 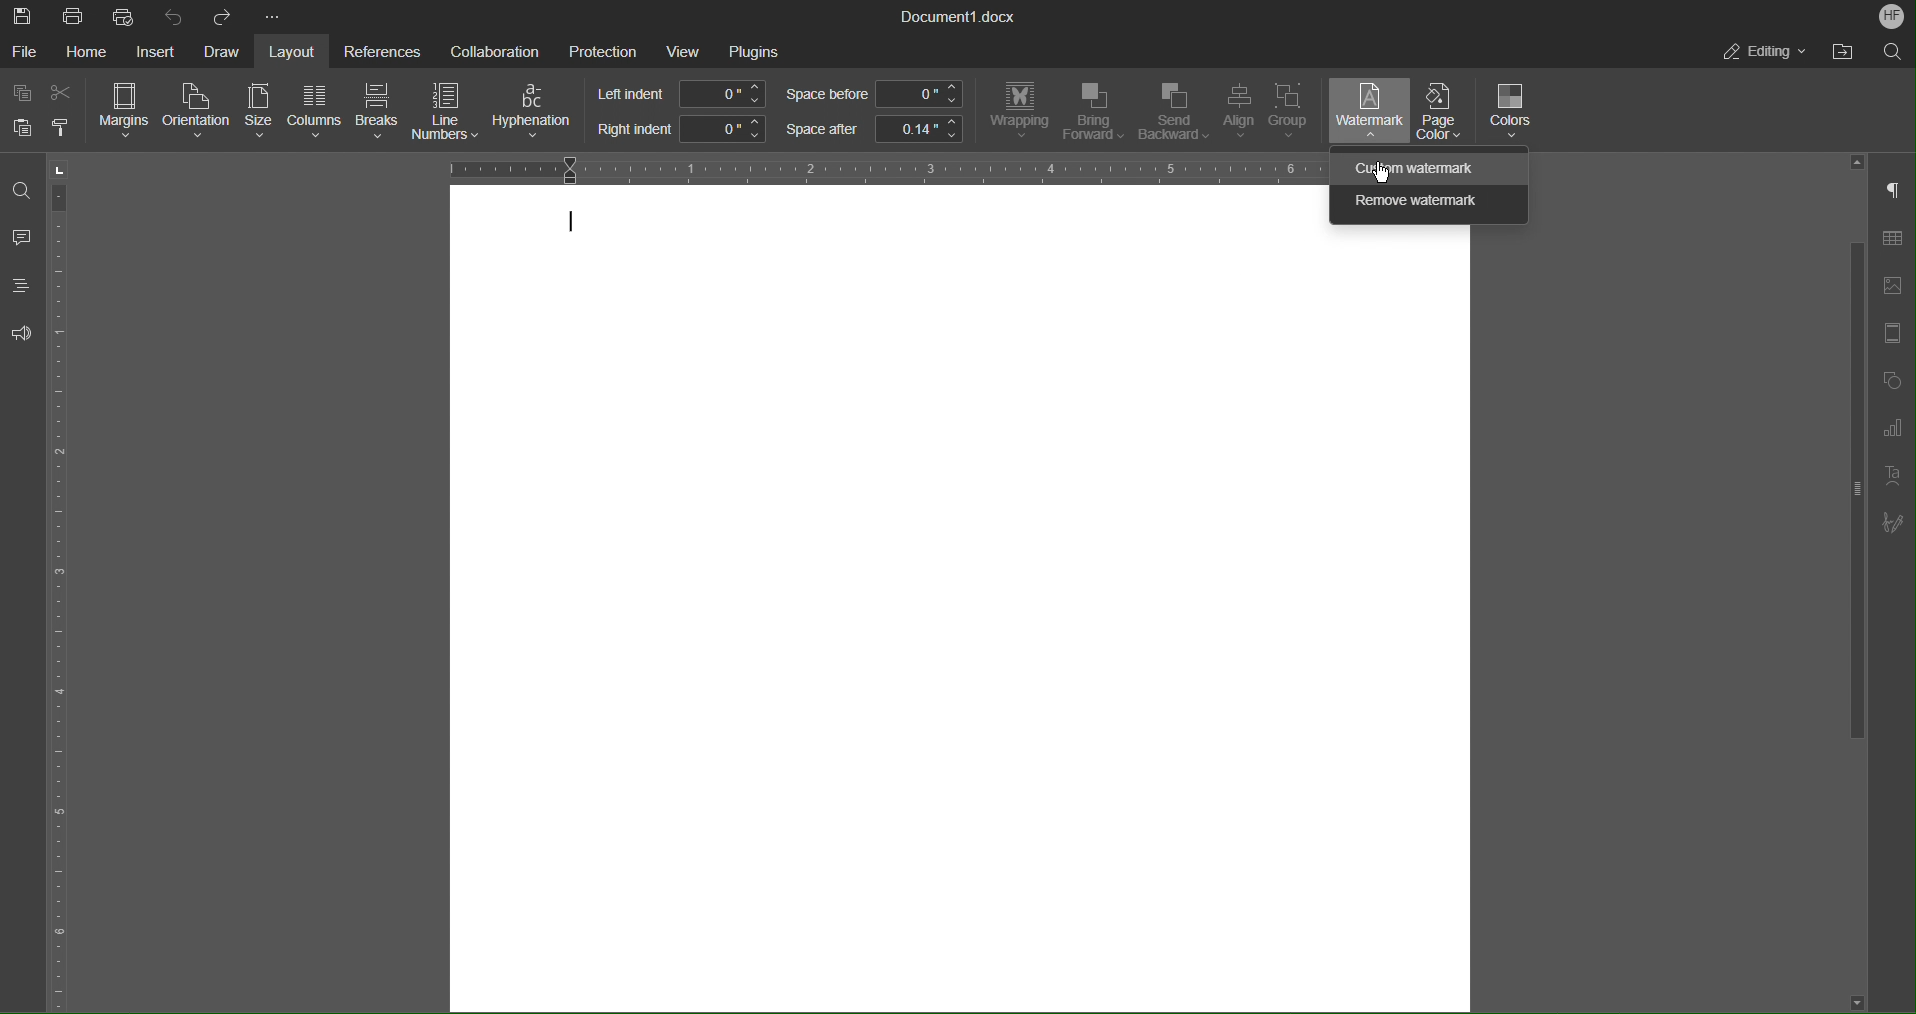 I want to click on Colors, so click(x=1513, y=112).